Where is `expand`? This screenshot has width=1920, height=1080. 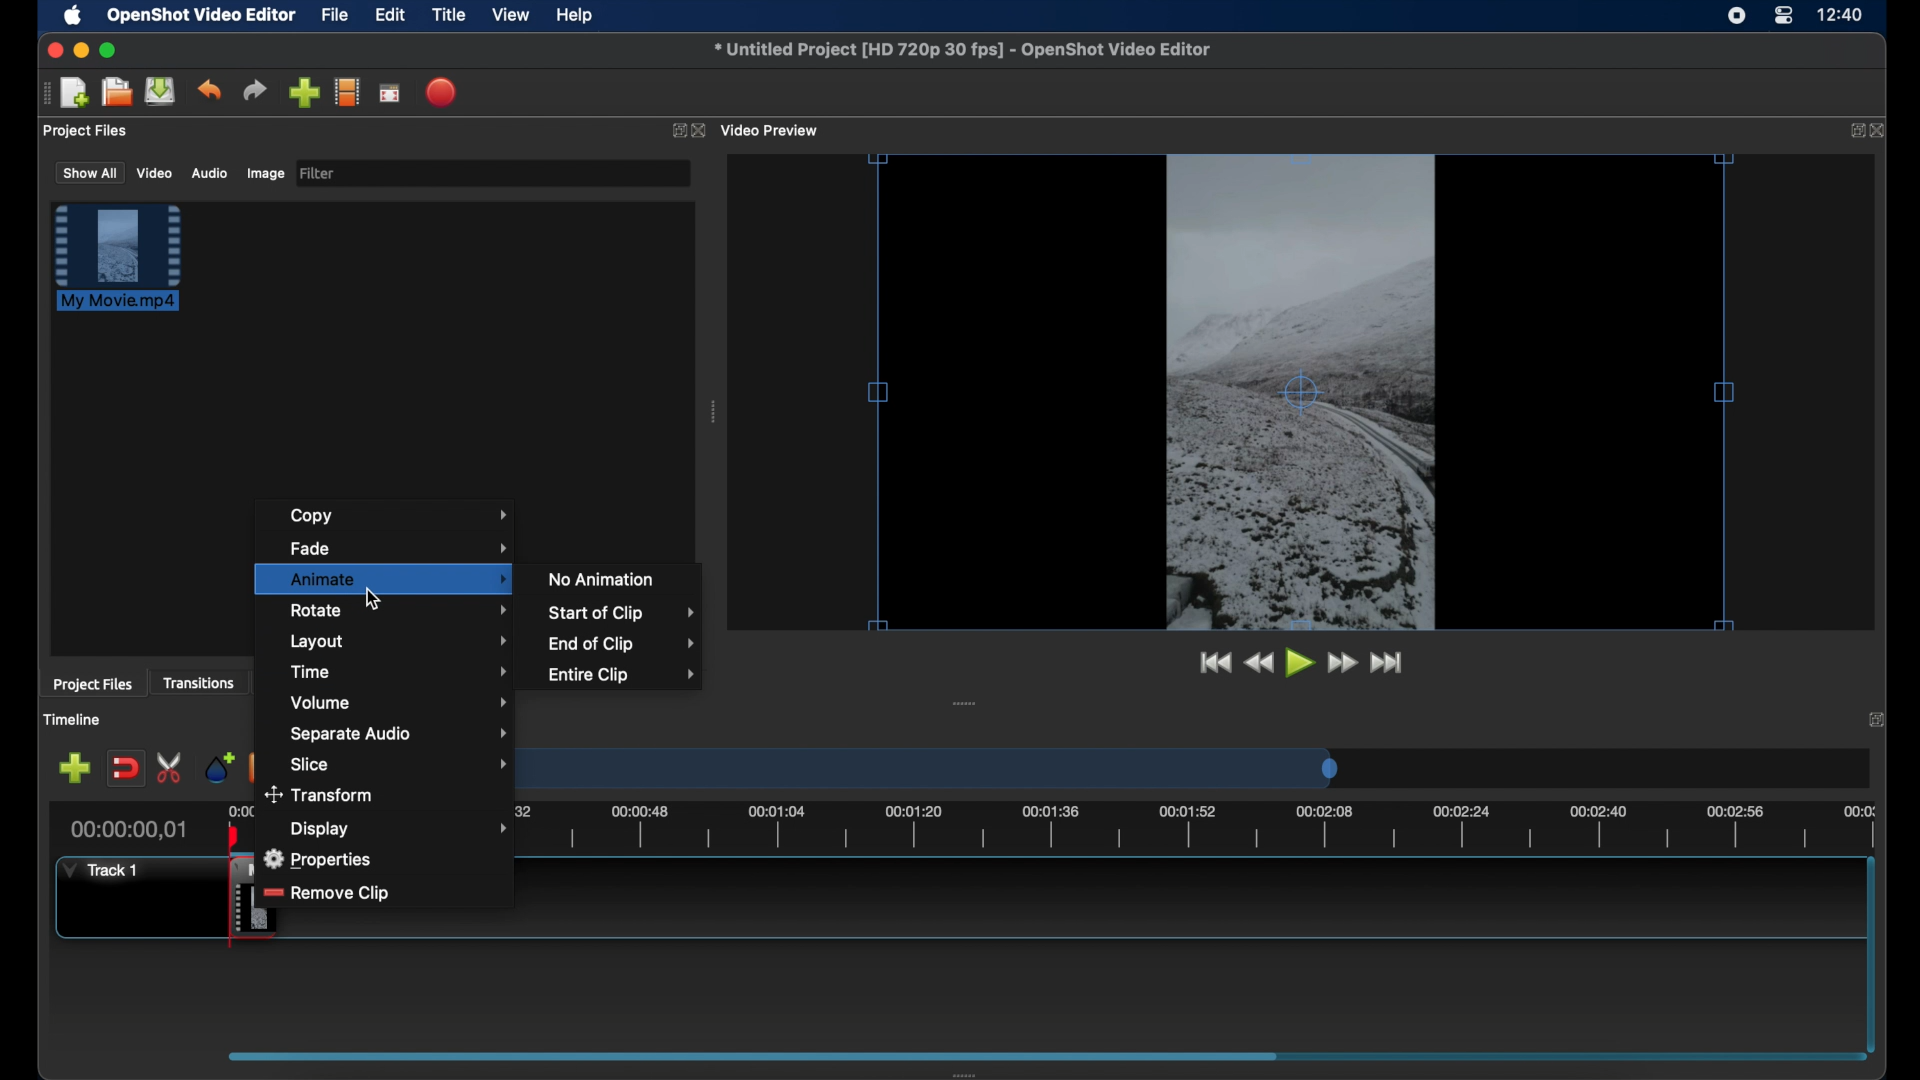 expand is located at coordinates (1853, 130).